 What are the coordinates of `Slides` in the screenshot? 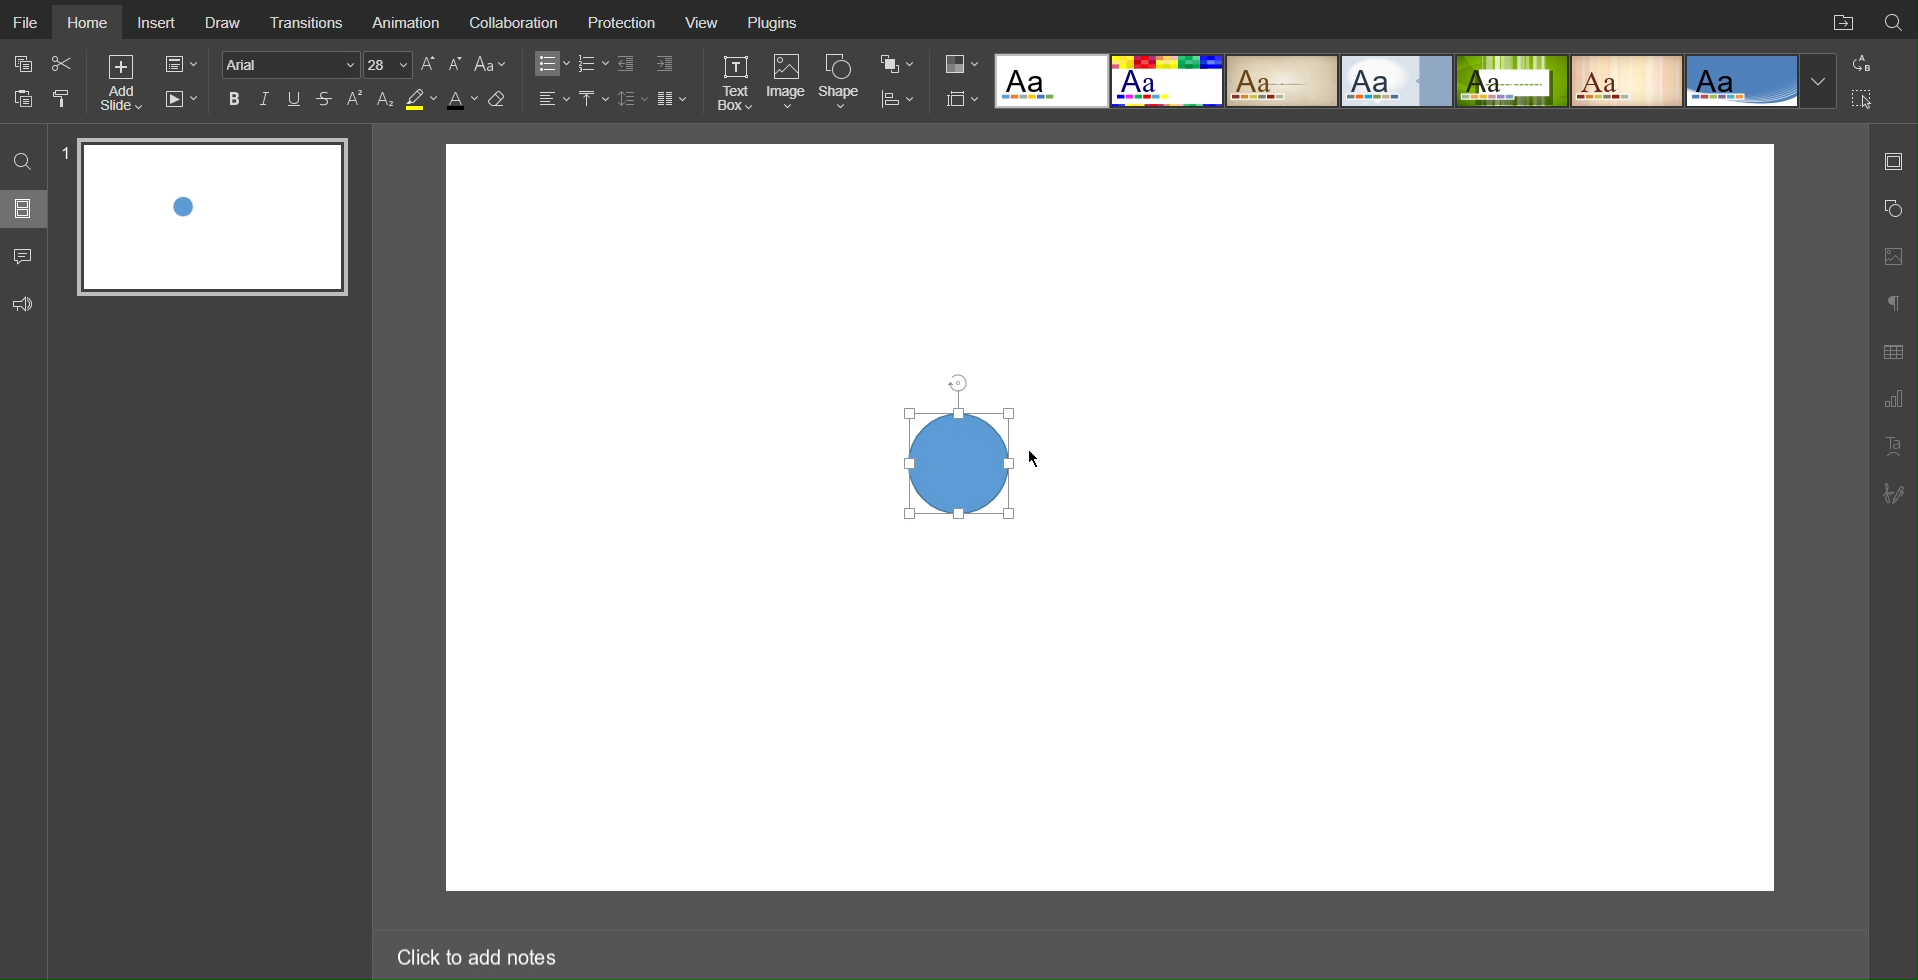 It's located at (25, 208).